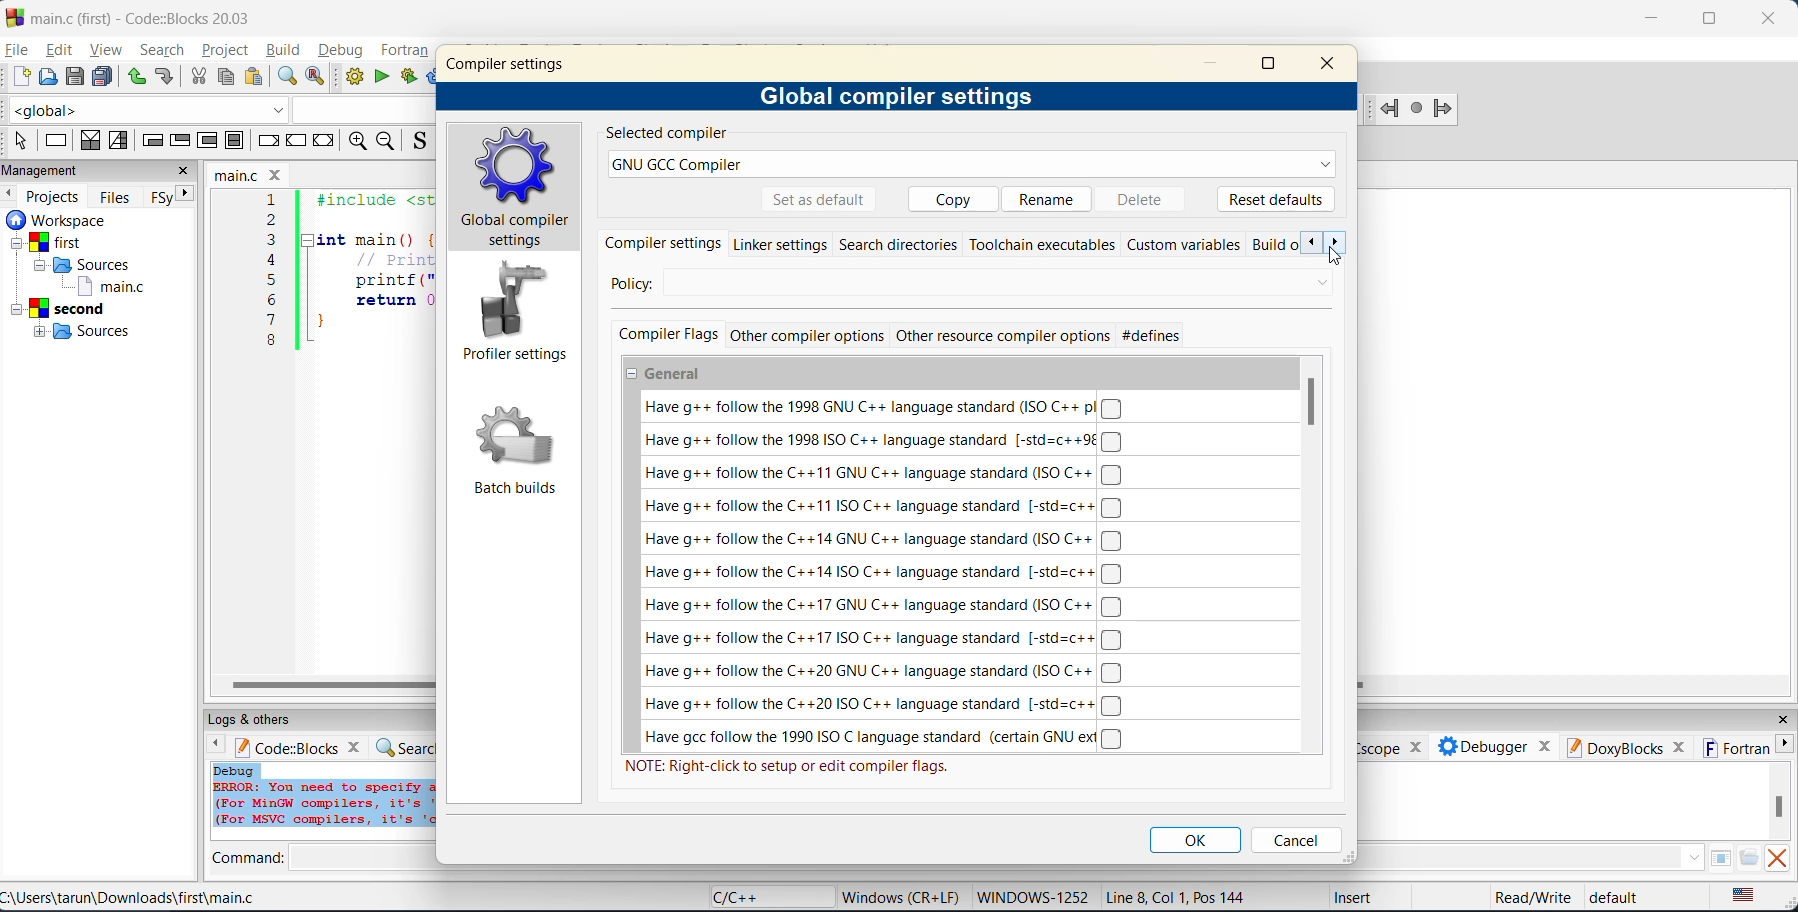 The height and width of the screenshot is (912, 1798). What do you see at coordinates (882, 440) in the screenshot?
I see `Have g++ follow the 1998 ISO C++ language standard [-std=c++9E` at bounding box center [882, 440].